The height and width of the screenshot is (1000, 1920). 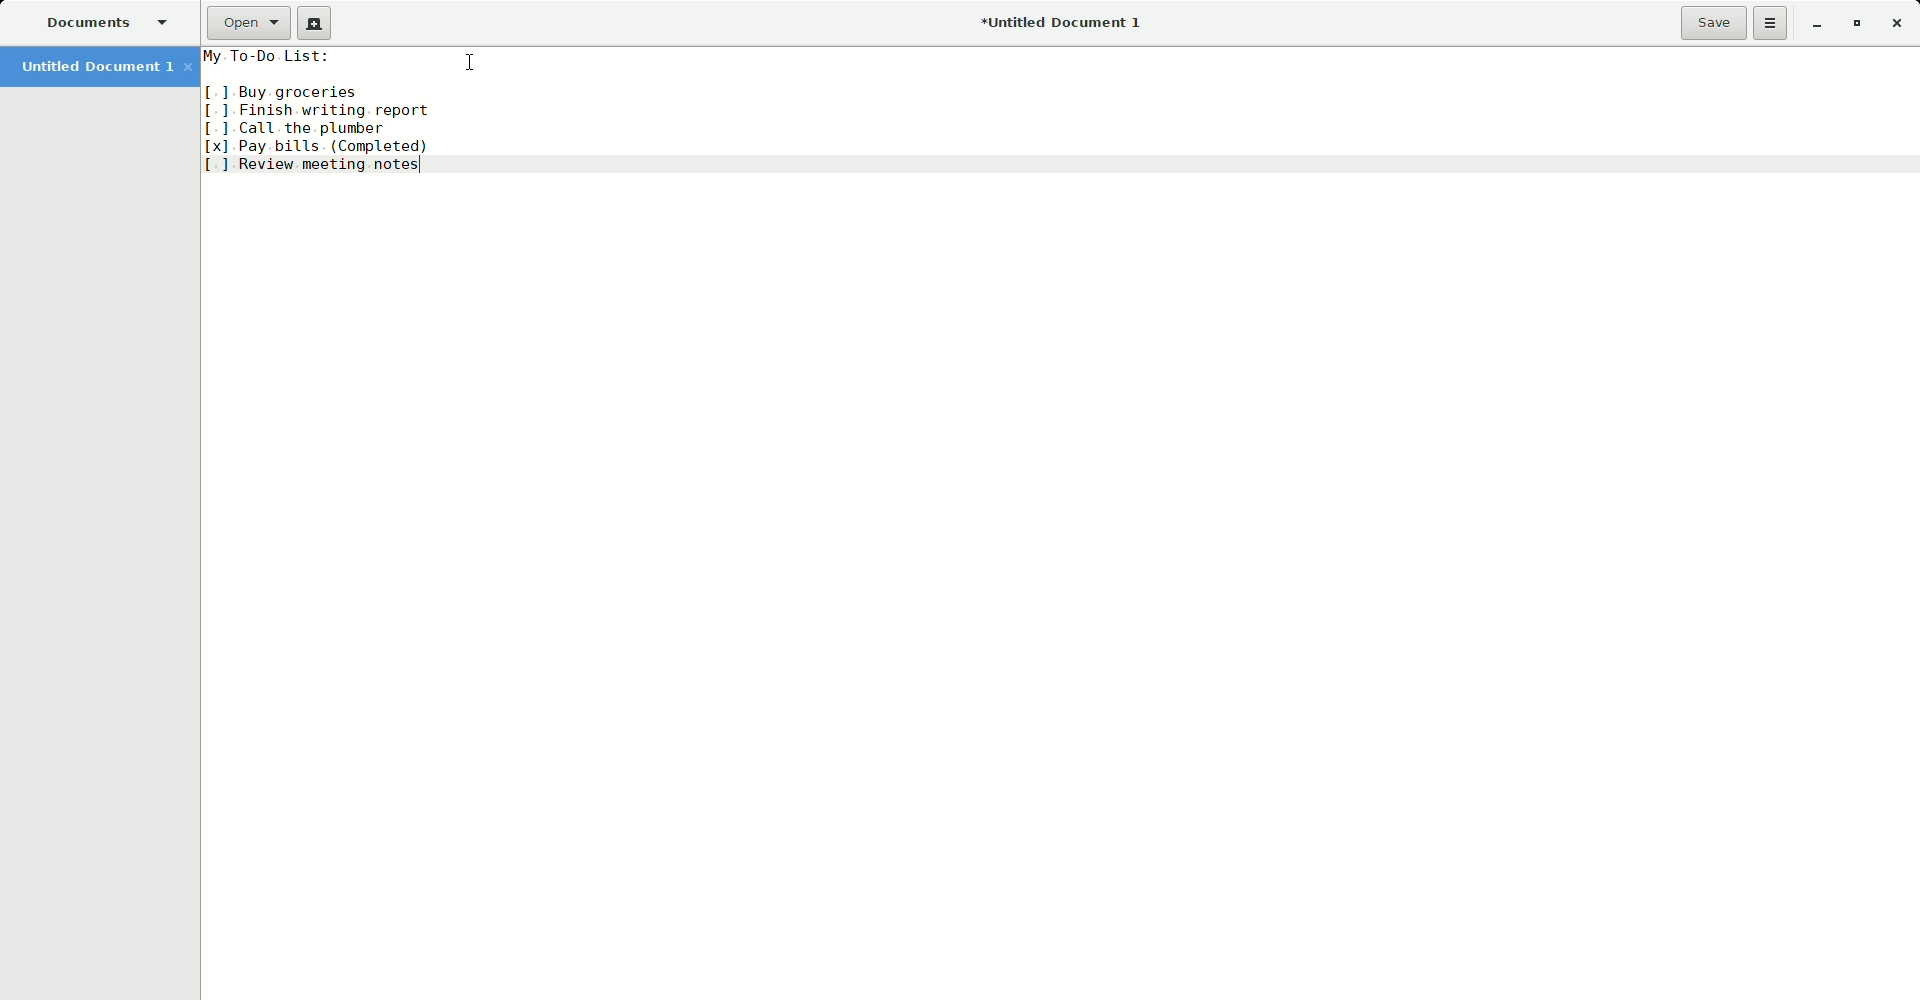 I want to click on Documents, so click(x=108, y=21).